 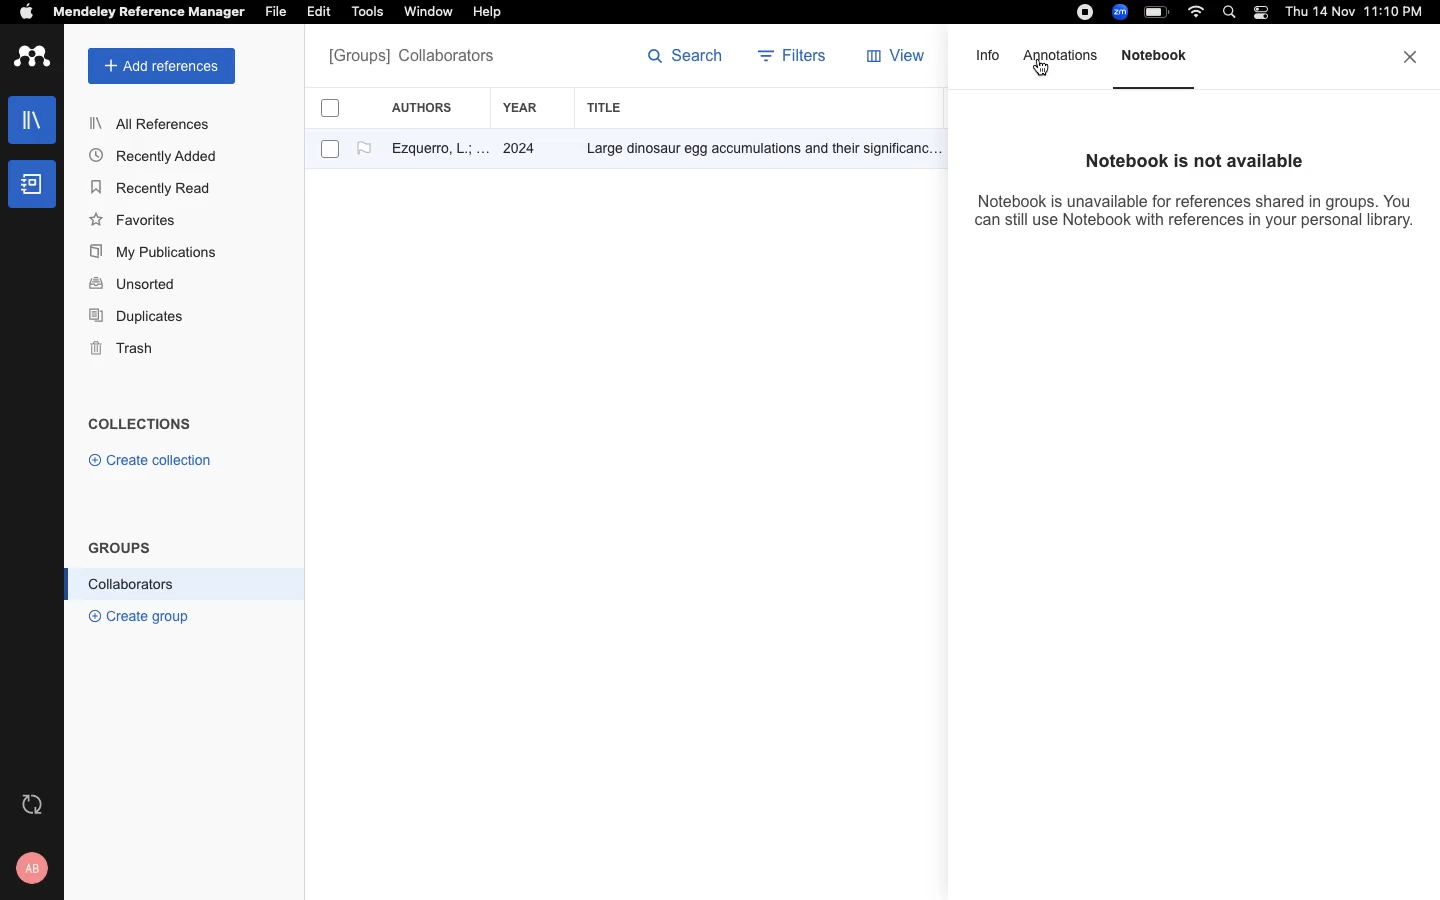 I want to click on Recently Read, so click(x=153, y=188).